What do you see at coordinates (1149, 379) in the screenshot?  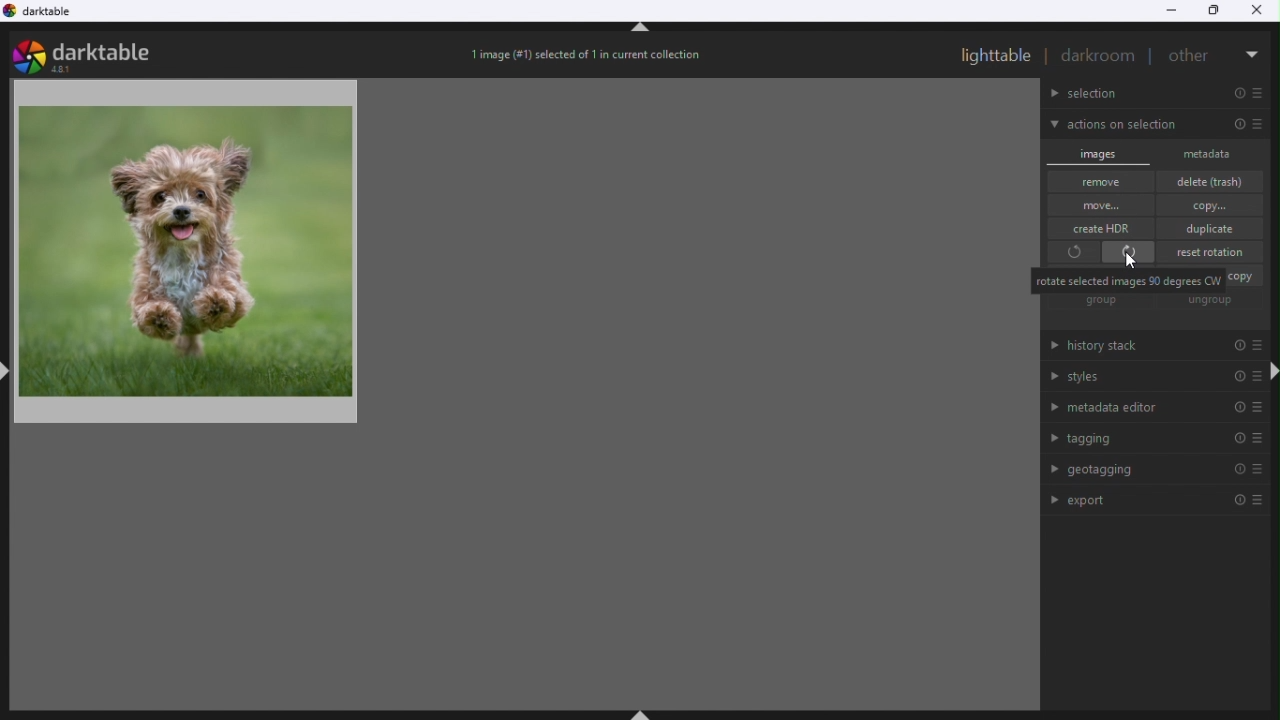 I see `Styles` at bounding box center [1149, 379].